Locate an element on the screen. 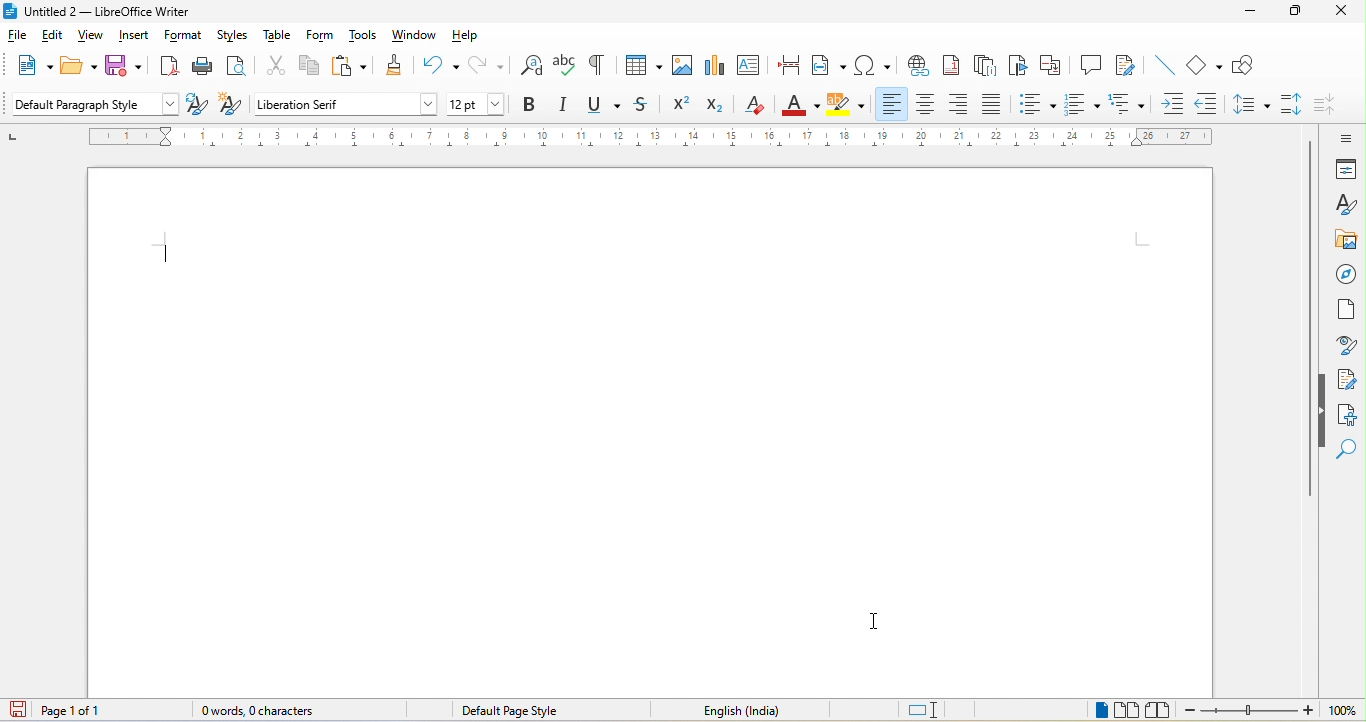 Image resolution: width=1366 pixels, height=722 pixels. special character is located at coordinates (876, 67).